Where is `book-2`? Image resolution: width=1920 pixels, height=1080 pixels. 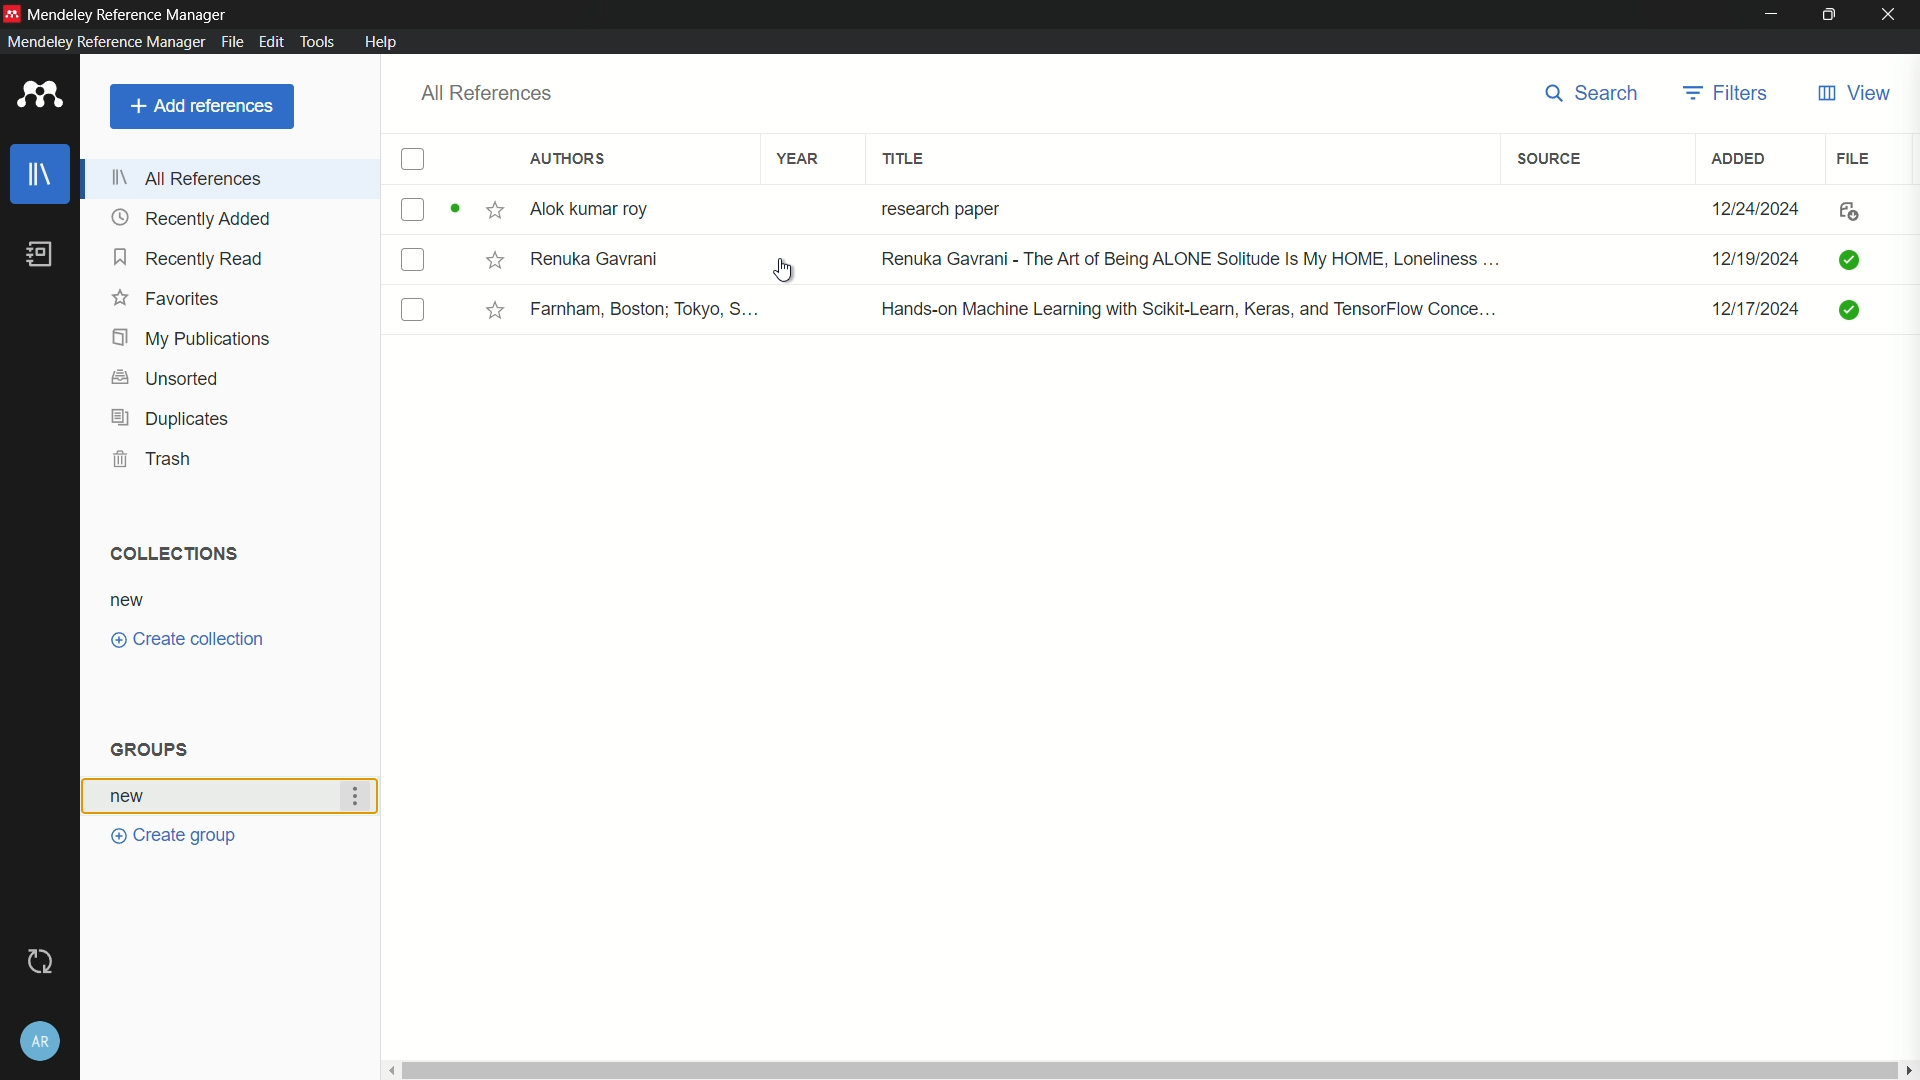
book-2 is located at coordinates (416, 262).